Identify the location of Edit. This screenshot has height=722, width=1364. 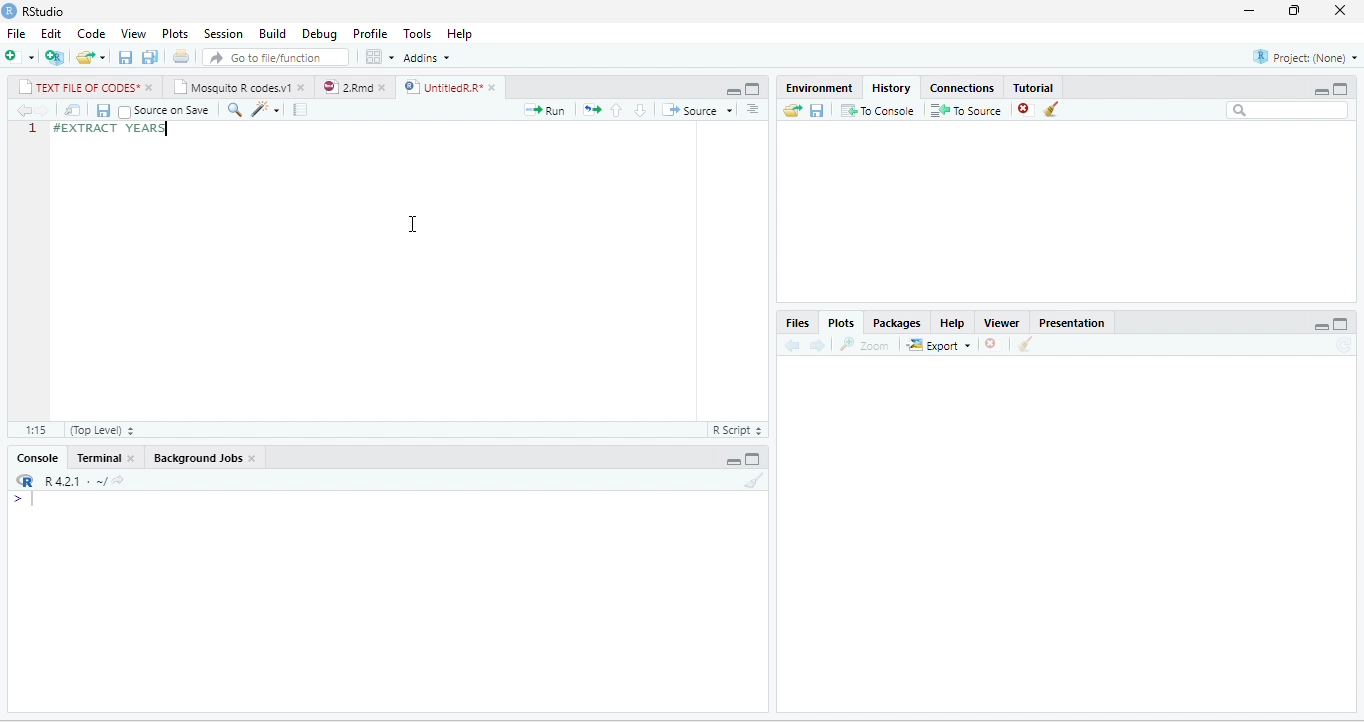
(51, 34).